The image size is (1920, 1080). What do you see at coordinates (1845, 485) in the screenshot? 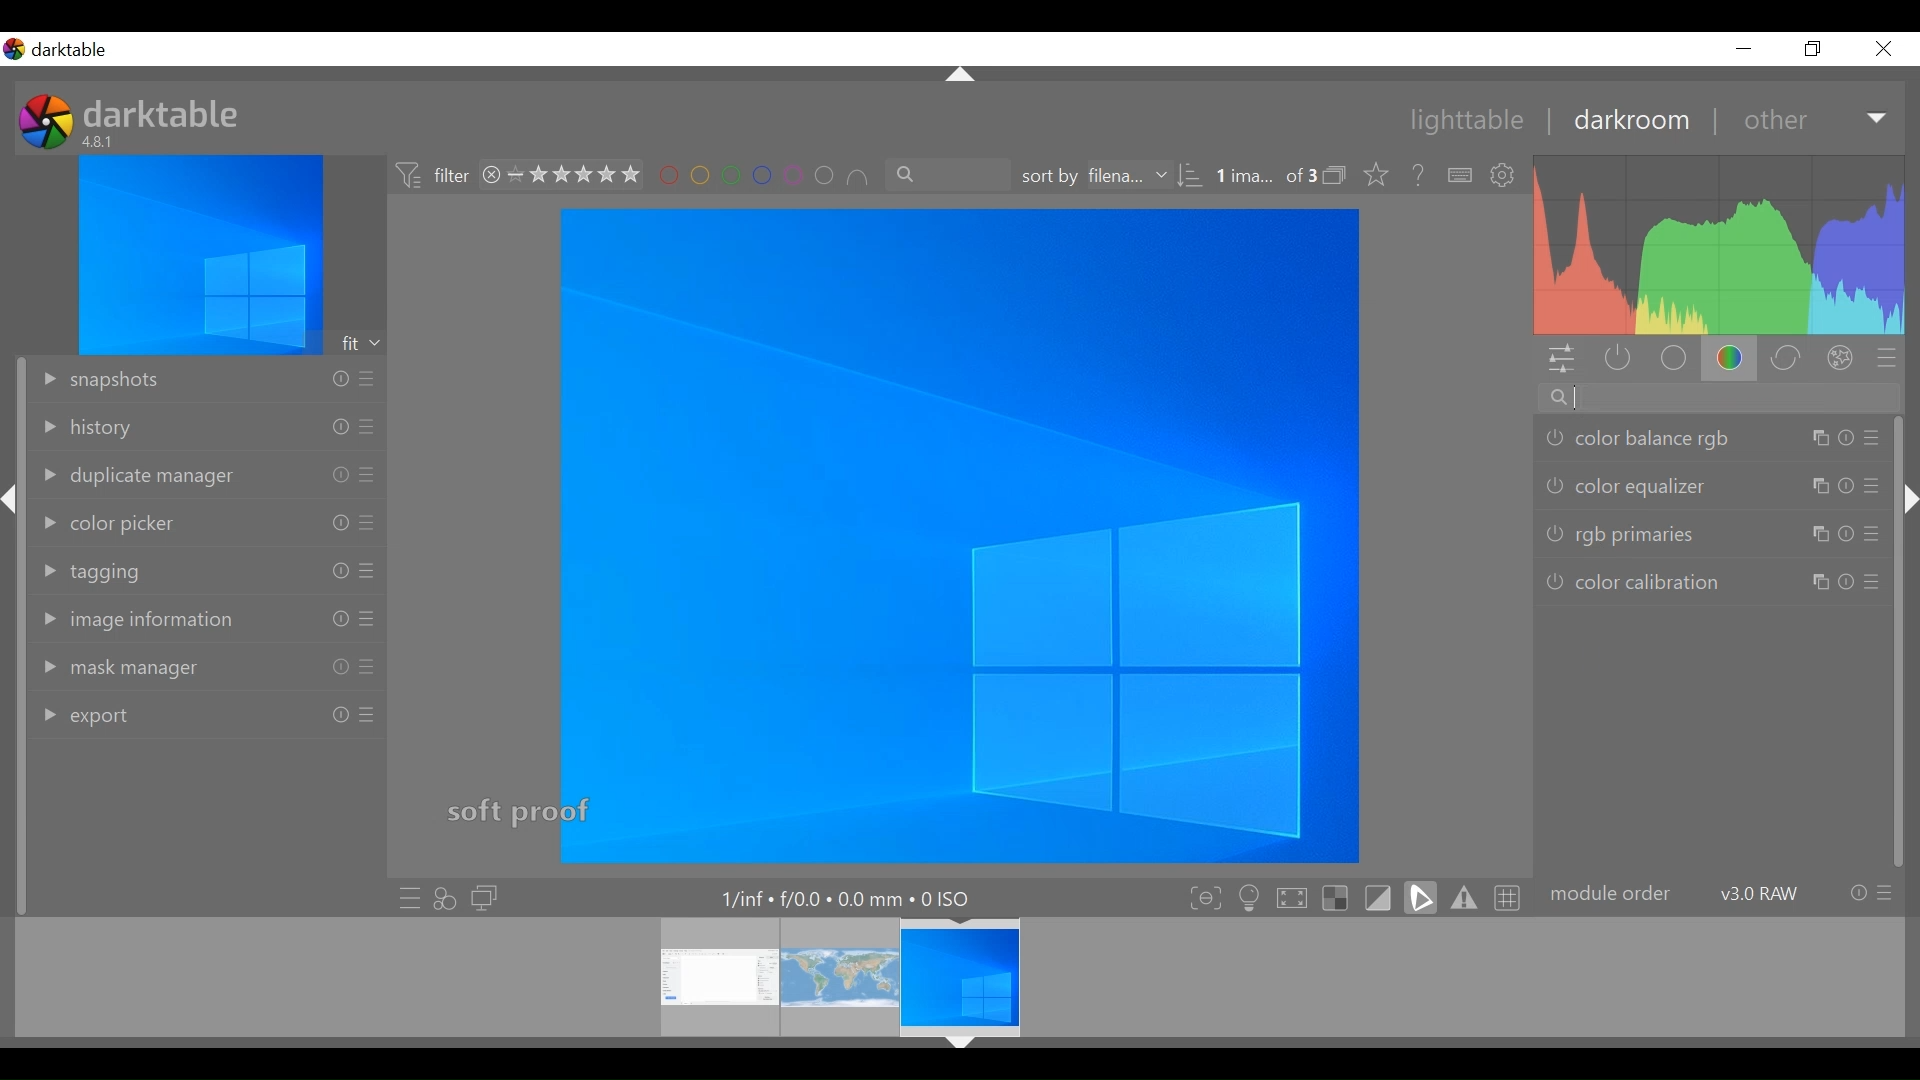
I see `info` at bounding box center [1845, 485].